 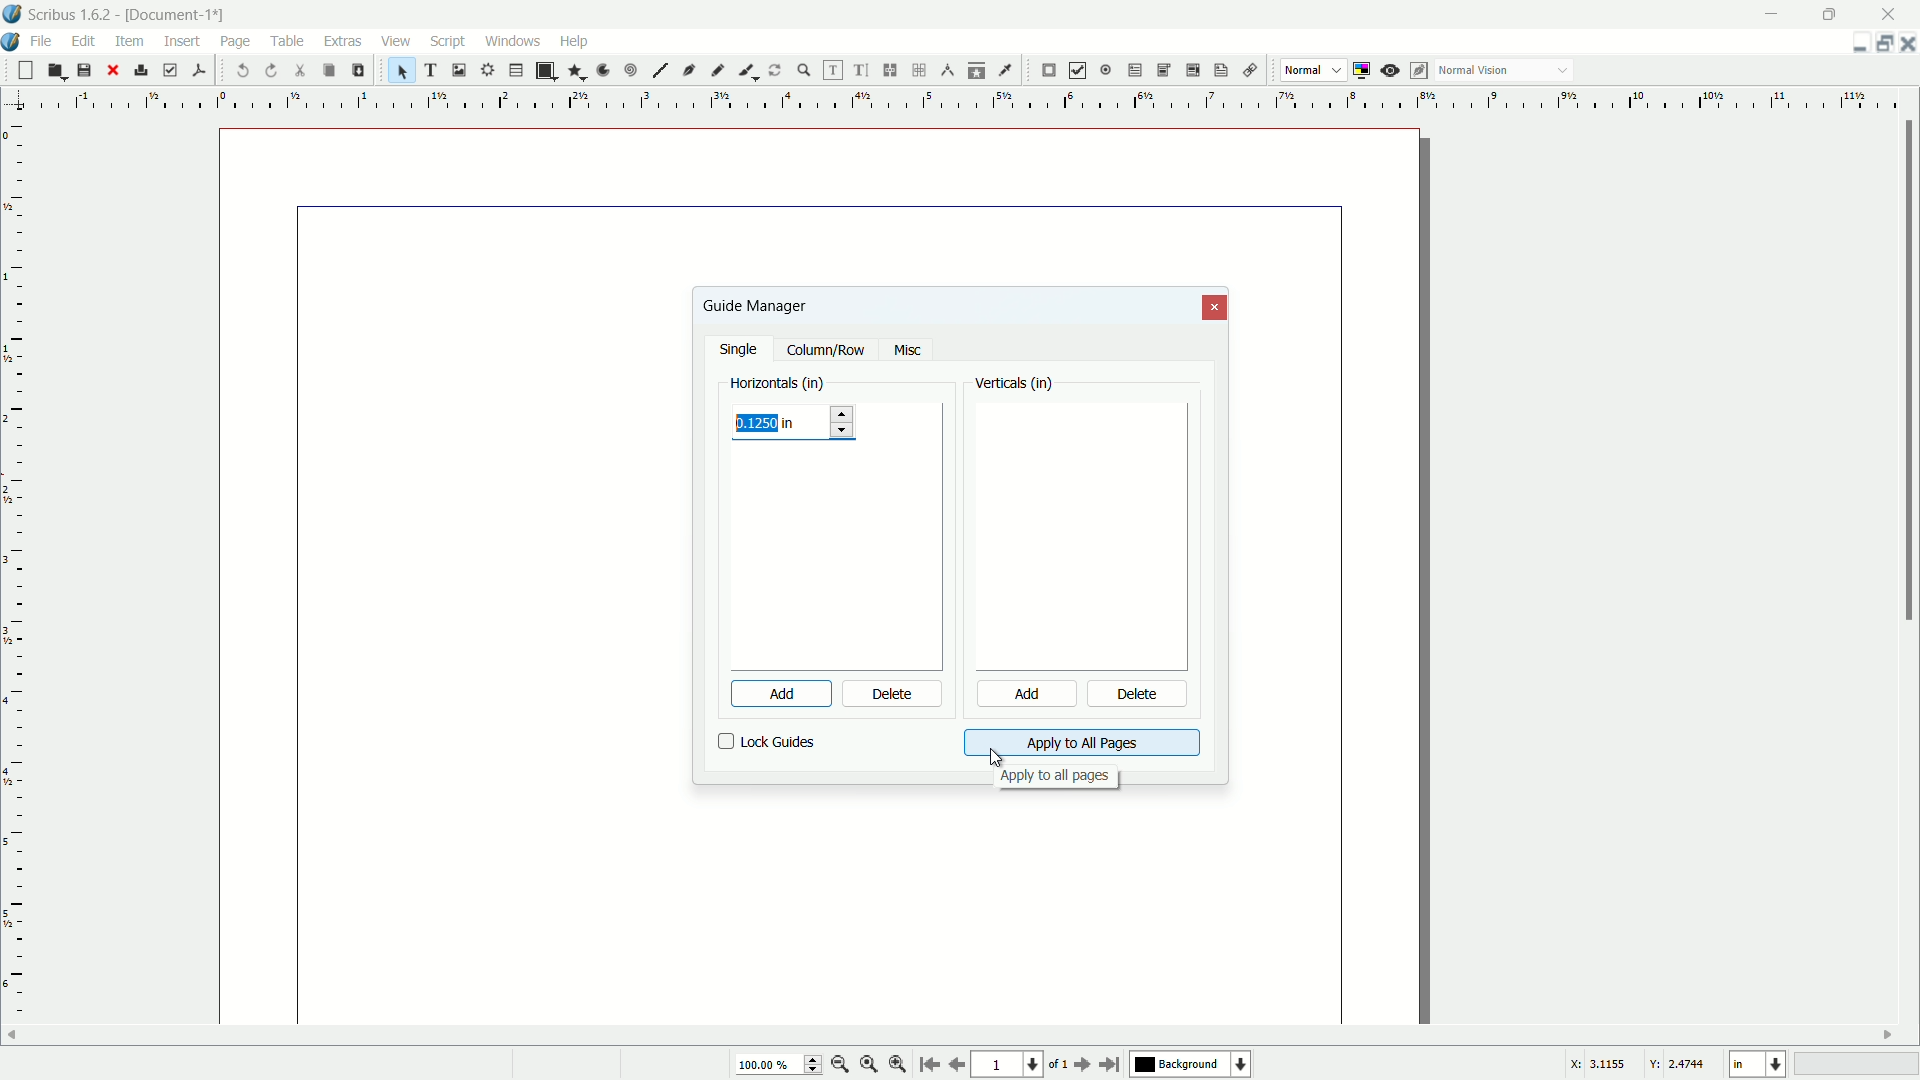 What do you see at coordinates (862, 71) in the screenshot?
I see `edit text with story editor` at bounding box center [862, 71].